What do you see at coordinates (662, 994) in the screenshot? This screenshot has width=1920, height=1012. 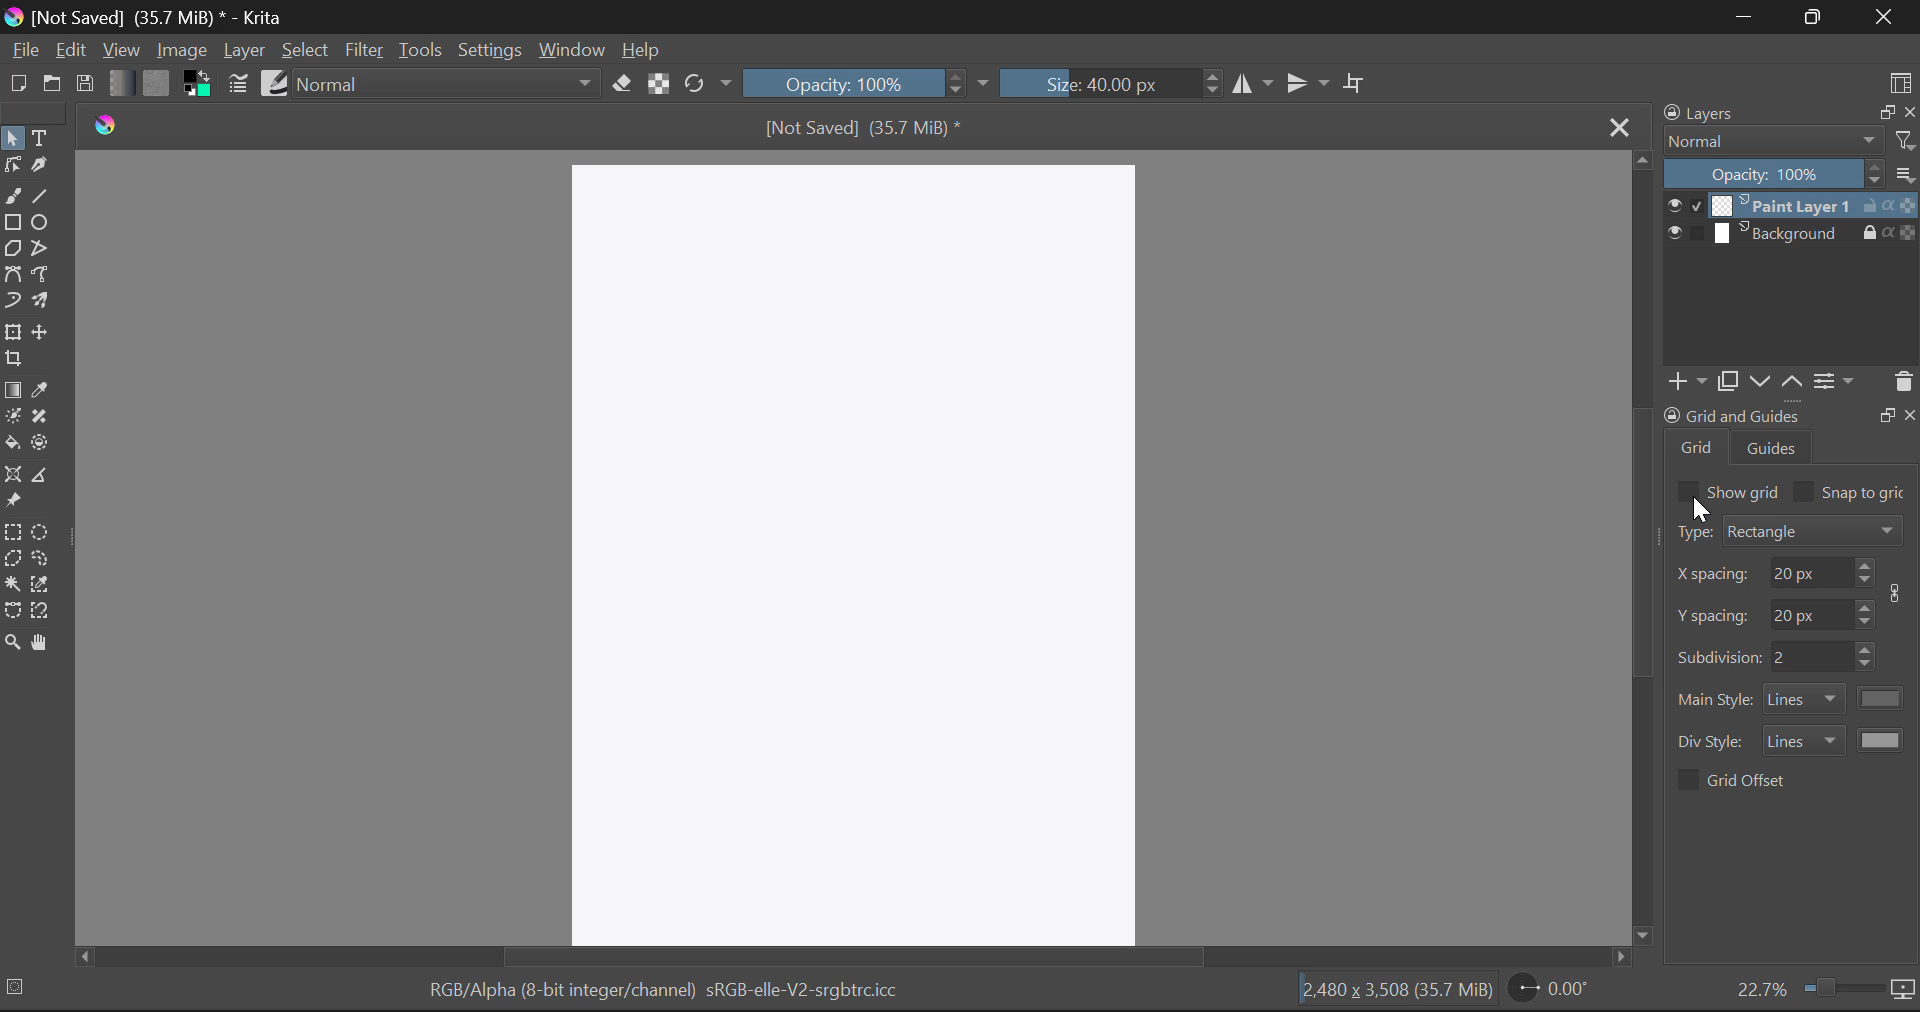 I see `RGB/Alpha (8-bit integer/channel) sRGB-elle-V2-srgbtrc.icc` at bounding box center [662, 994].